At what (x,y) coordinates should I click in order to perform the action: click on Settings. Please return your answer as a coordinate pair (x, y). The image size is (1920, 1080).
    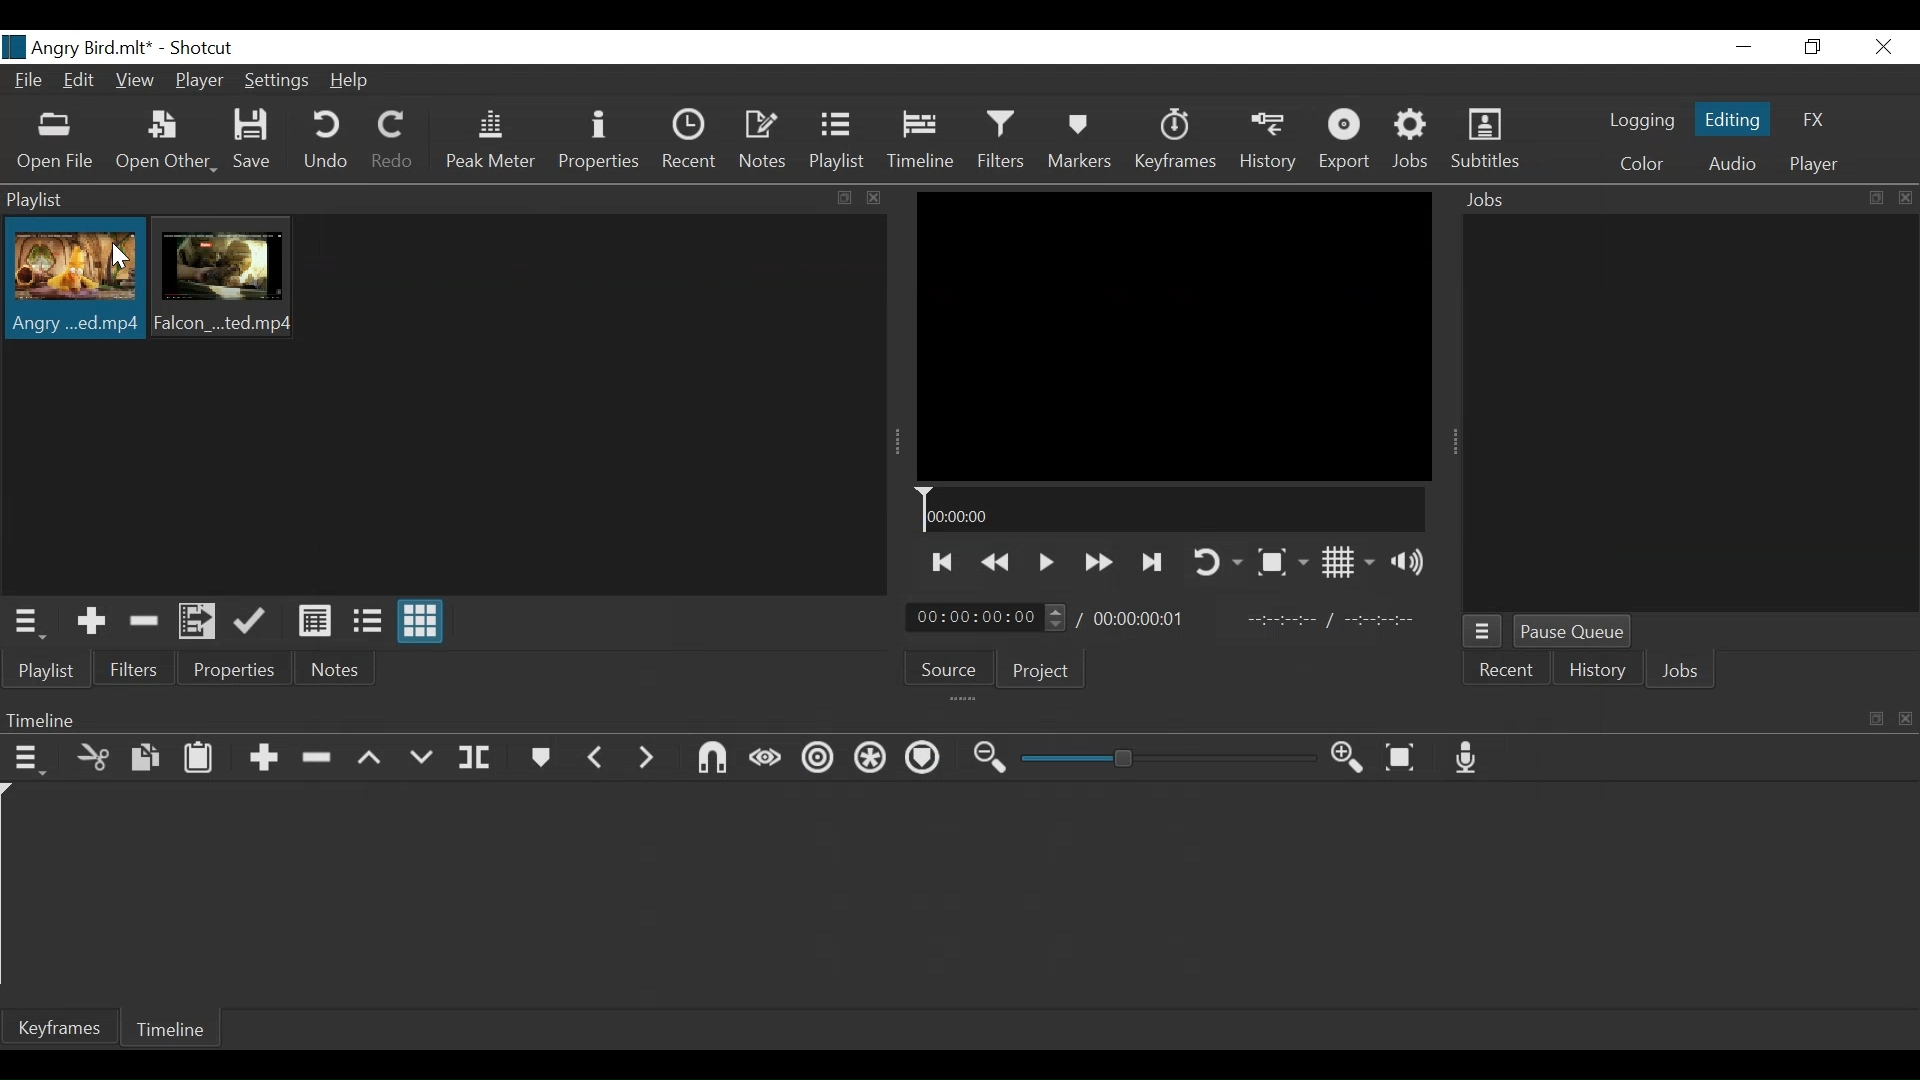
    Looking at the image, I should click on (280, 82).